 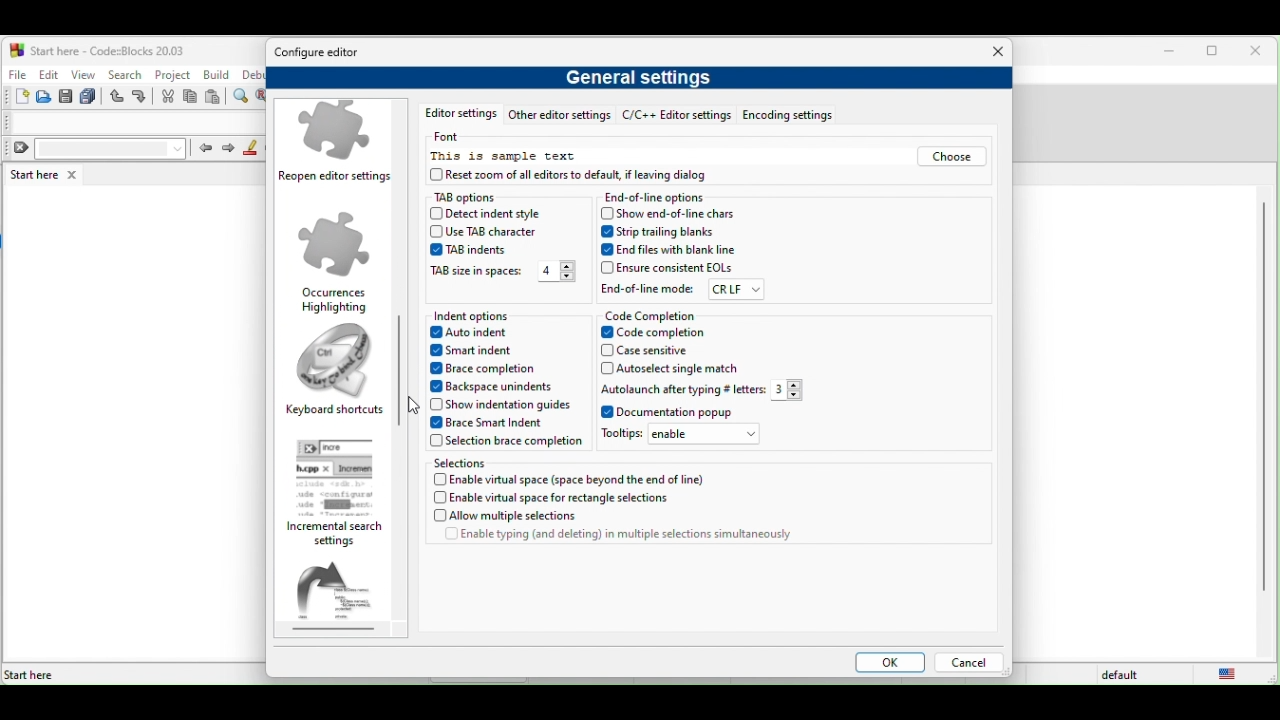 I want to click on open, so click(x=45, y=97).